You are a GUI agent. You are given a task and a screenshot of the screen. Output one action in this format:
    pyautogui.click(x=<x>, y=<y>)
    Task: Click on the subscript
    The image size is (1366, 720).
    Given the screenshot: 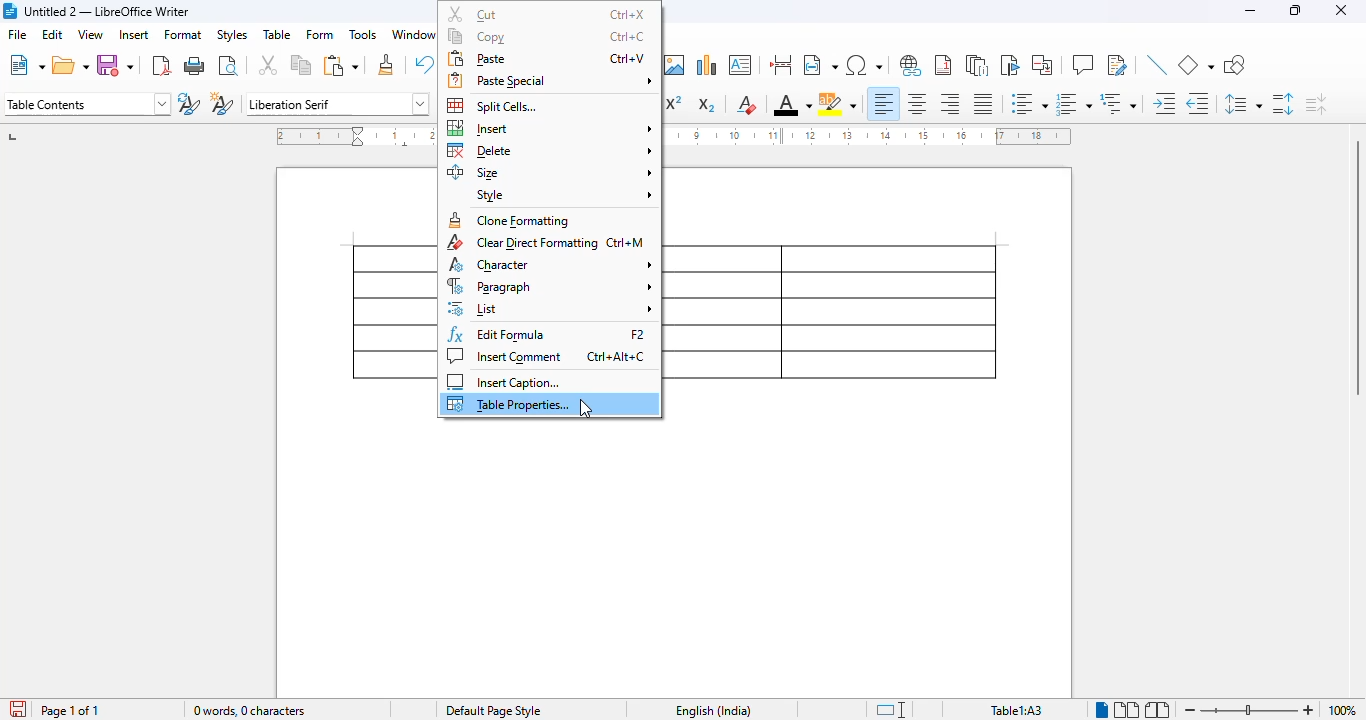 What is the action you would take?
    pyautogui.click(x=706, y=105)
    